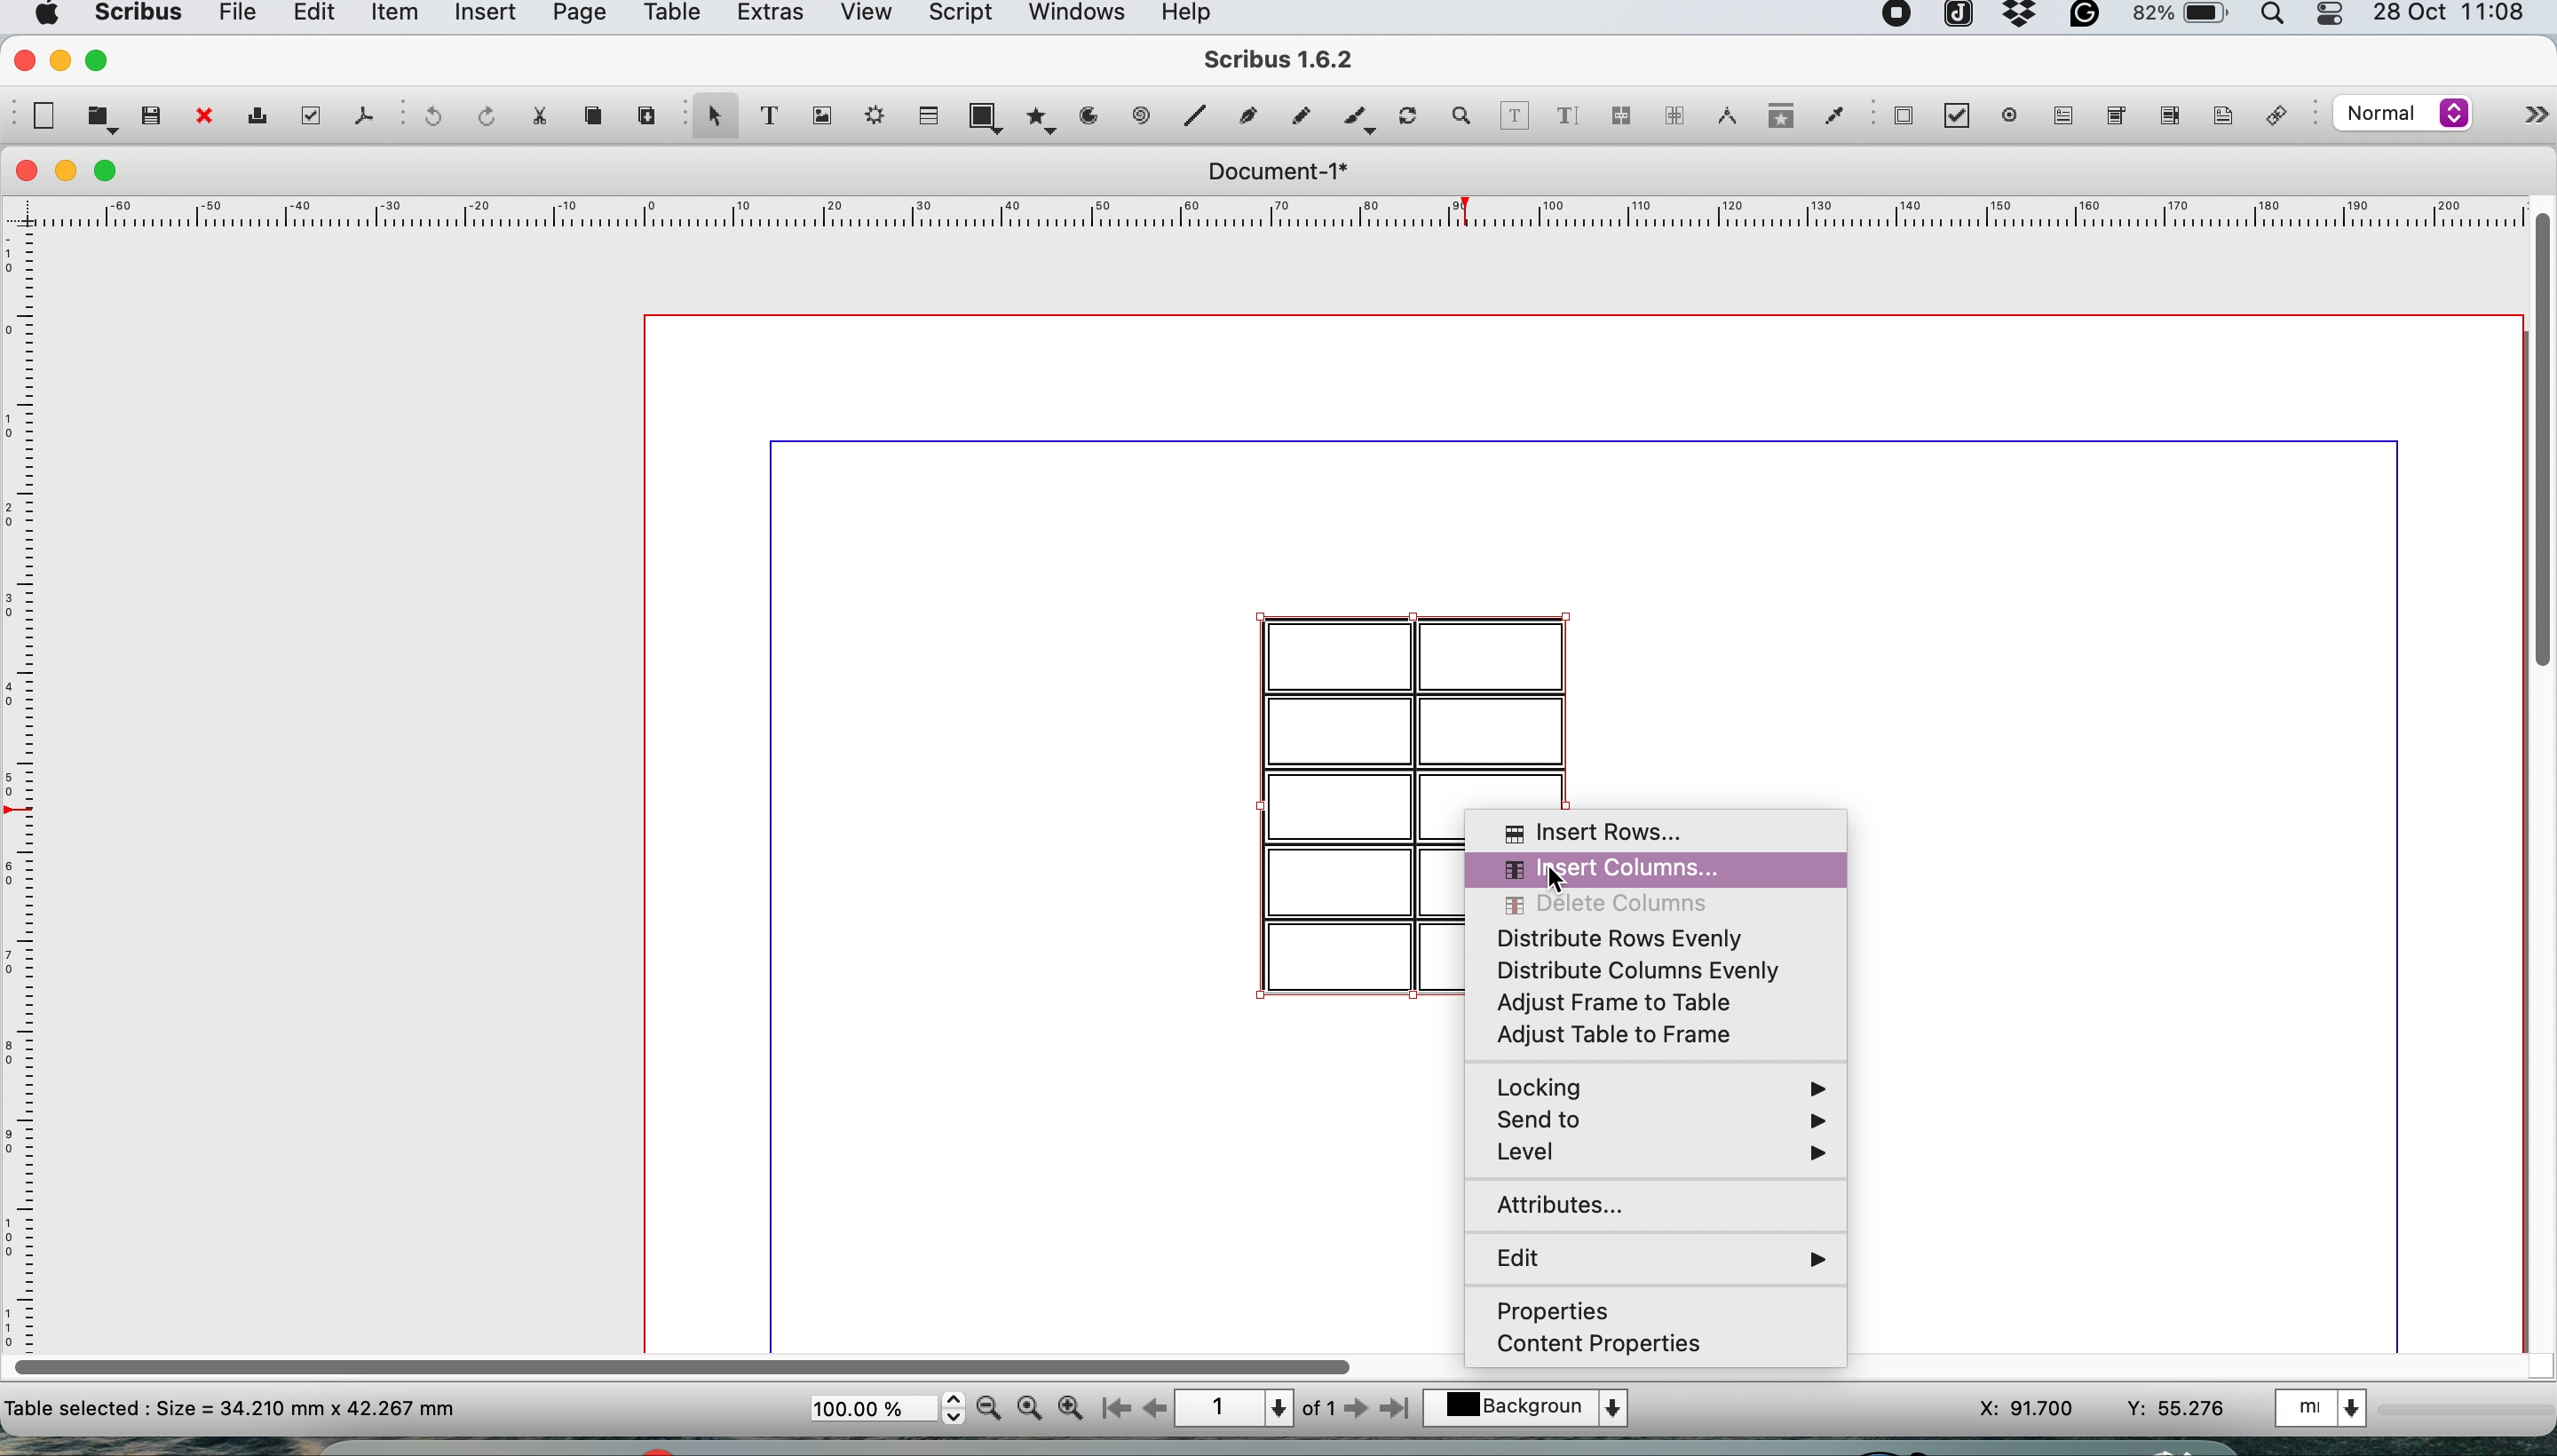  Describe the element at coordinates (1964, 118) in the screenshot. I see `pdf check button` at that location.